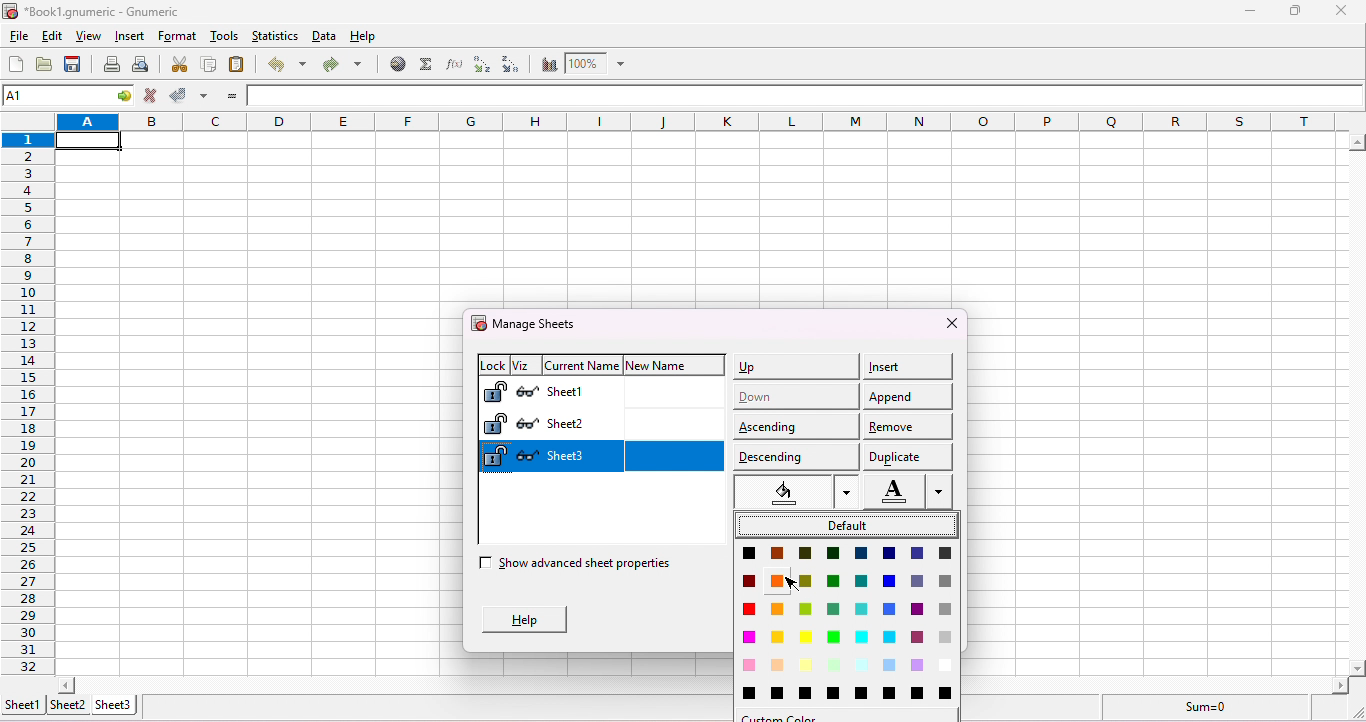  What do you see at coordinates (112, 66) in the screenshot?
I see `print` at bounding box center [112, 66].